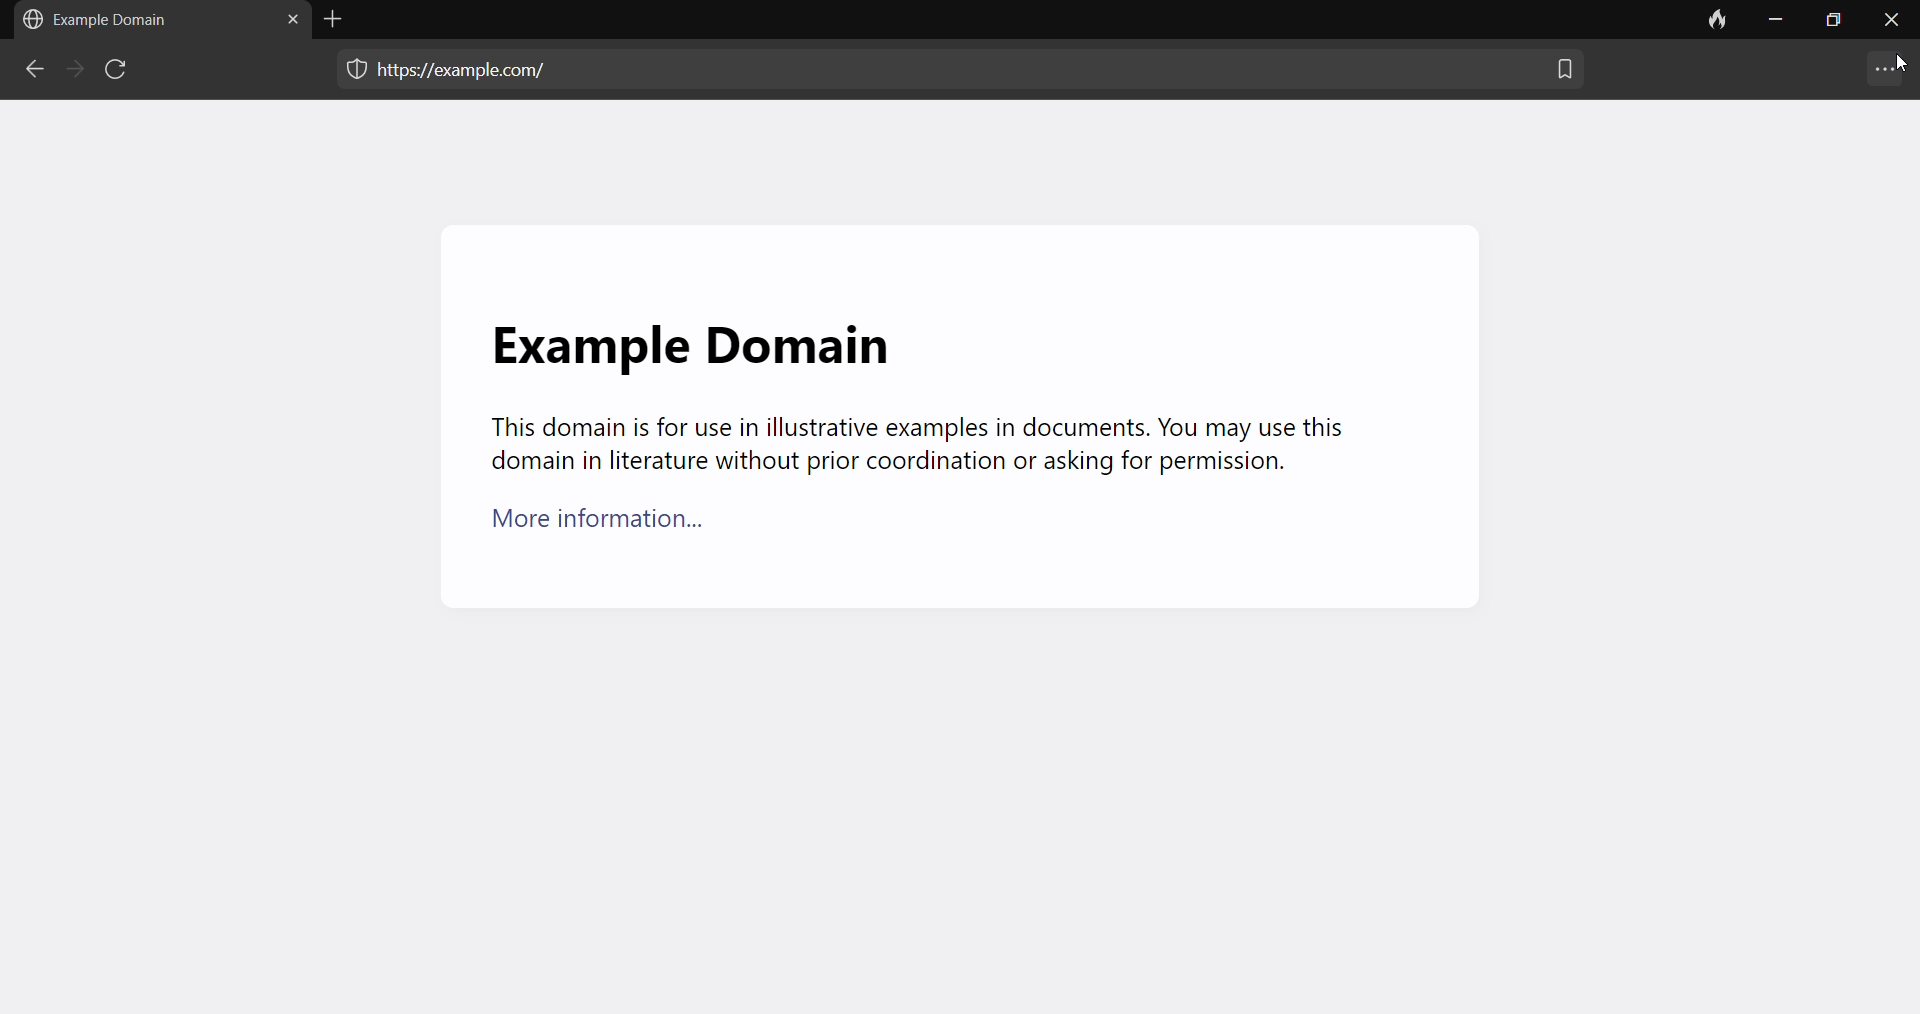  I want to click on bookmark this tab, so click(1564, 77).